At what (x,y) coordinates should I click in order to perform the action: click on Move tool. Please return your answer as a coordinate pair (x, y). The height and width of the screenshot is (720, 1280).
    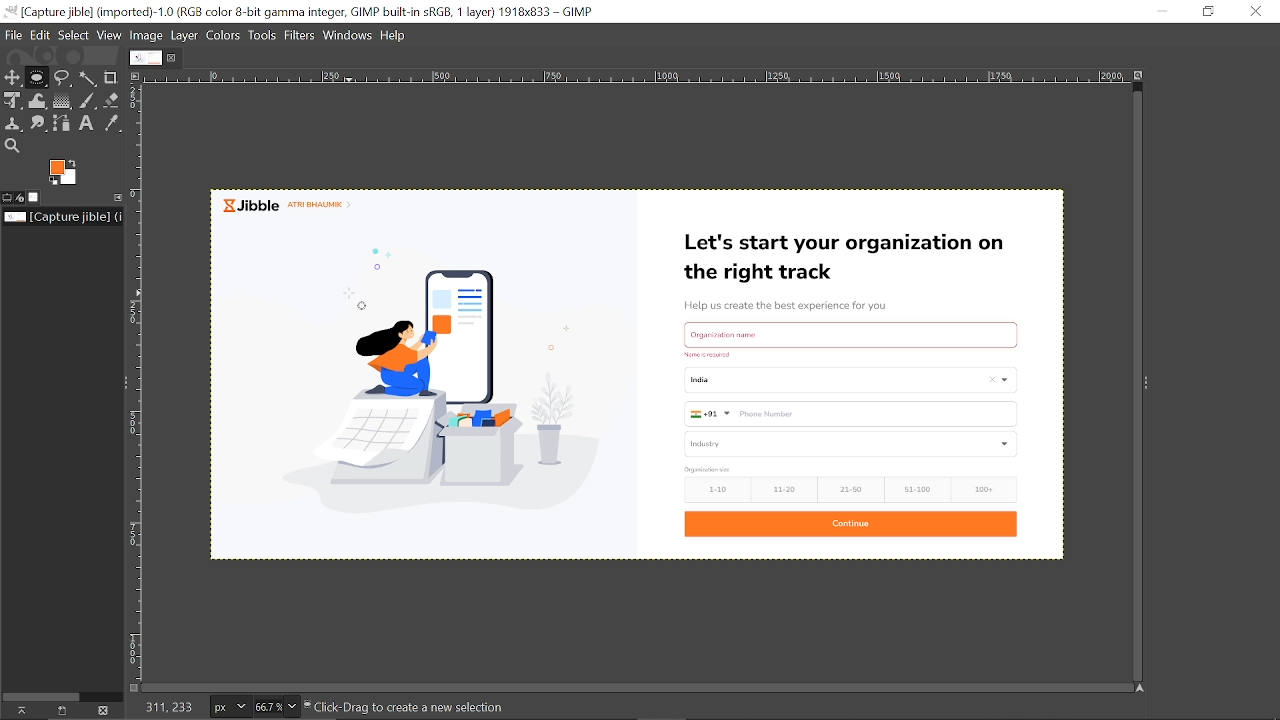
    Looking at the image, I should click on (12, 76).